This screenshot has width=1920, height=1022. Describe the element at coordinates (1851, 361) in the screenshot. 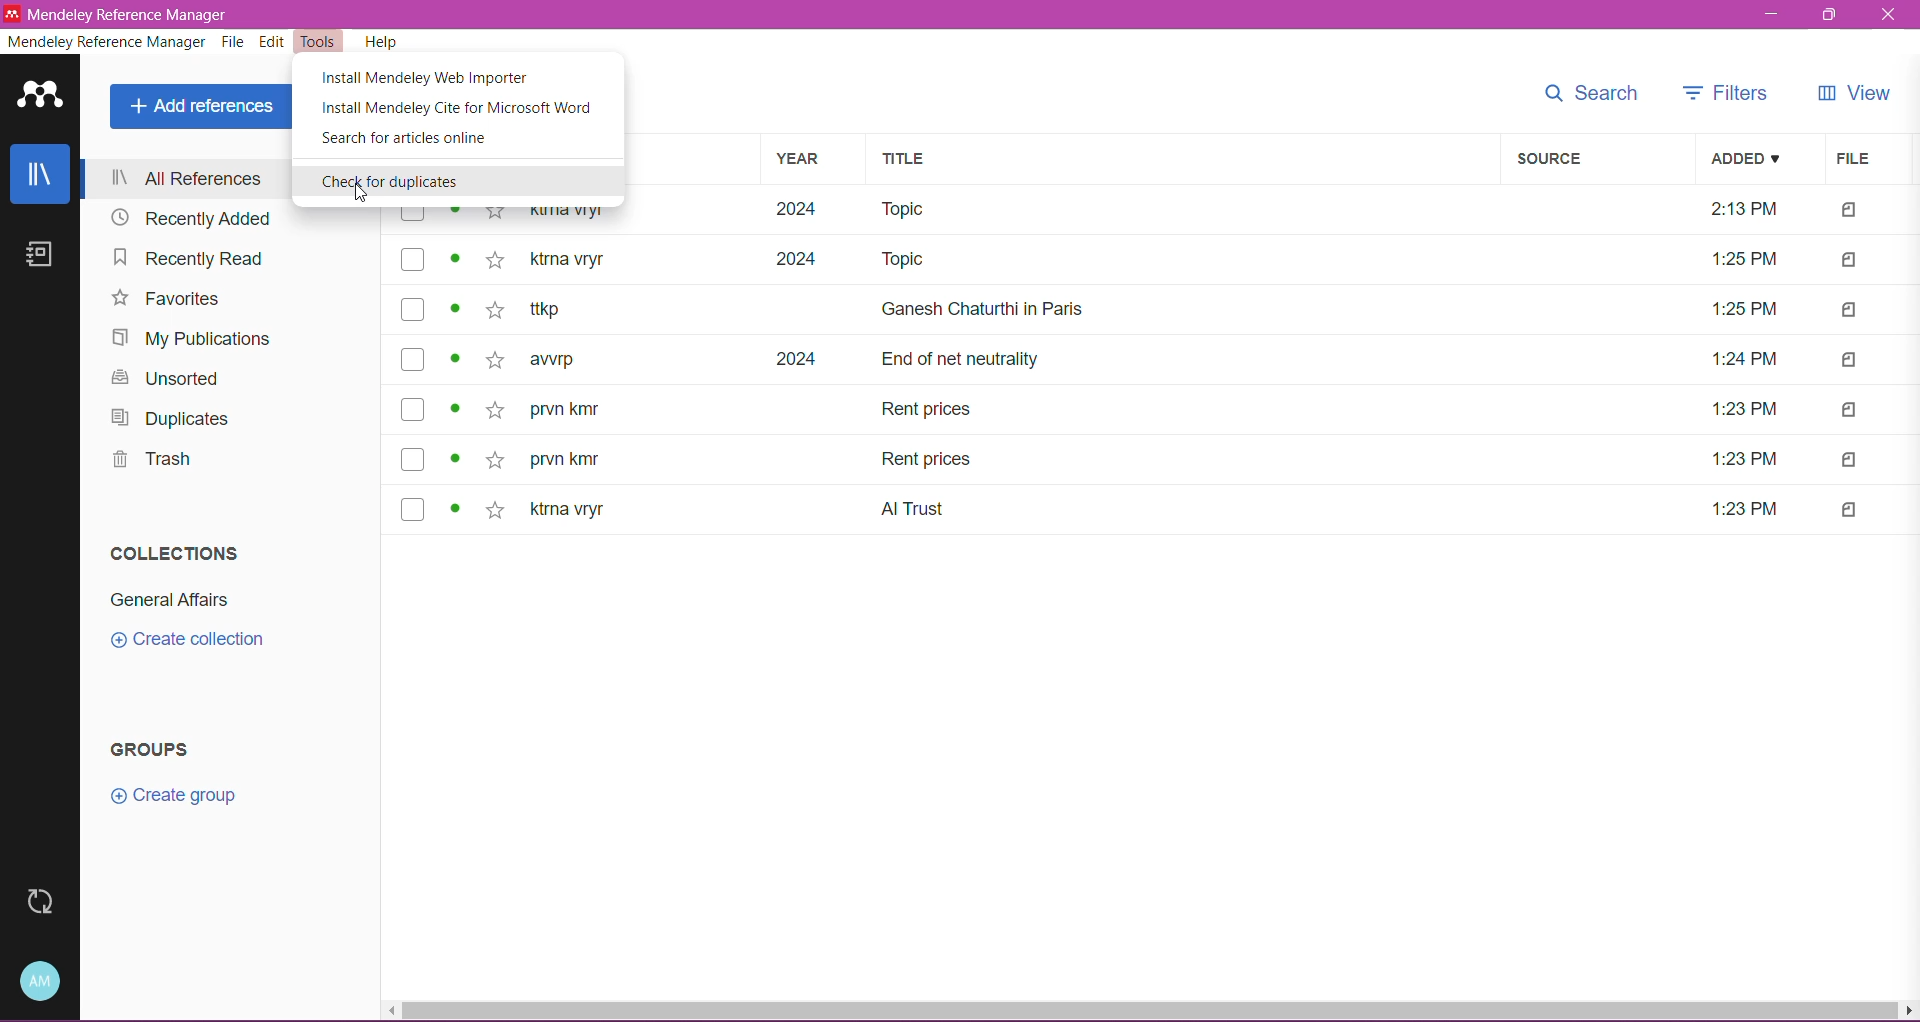

I see `file` at that location.